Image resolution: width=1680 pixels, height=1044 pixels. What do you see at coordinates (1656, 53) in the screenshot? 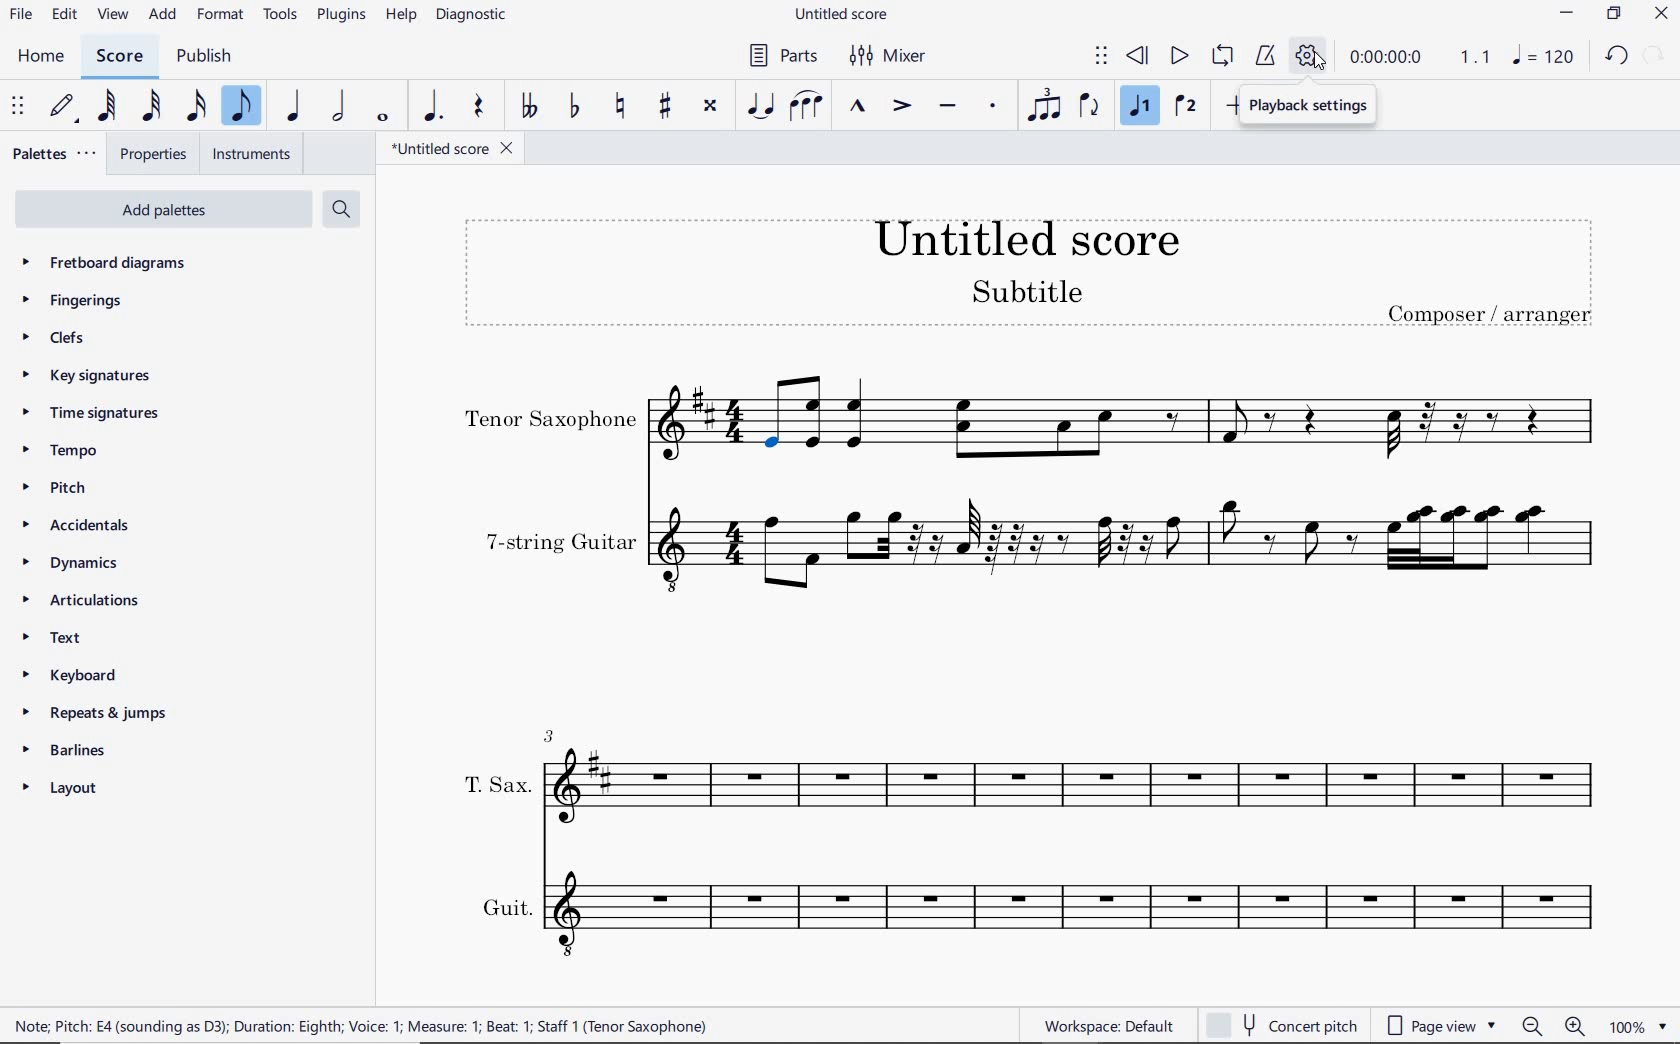
I see `REDO` at bounding box center [1656, 53].